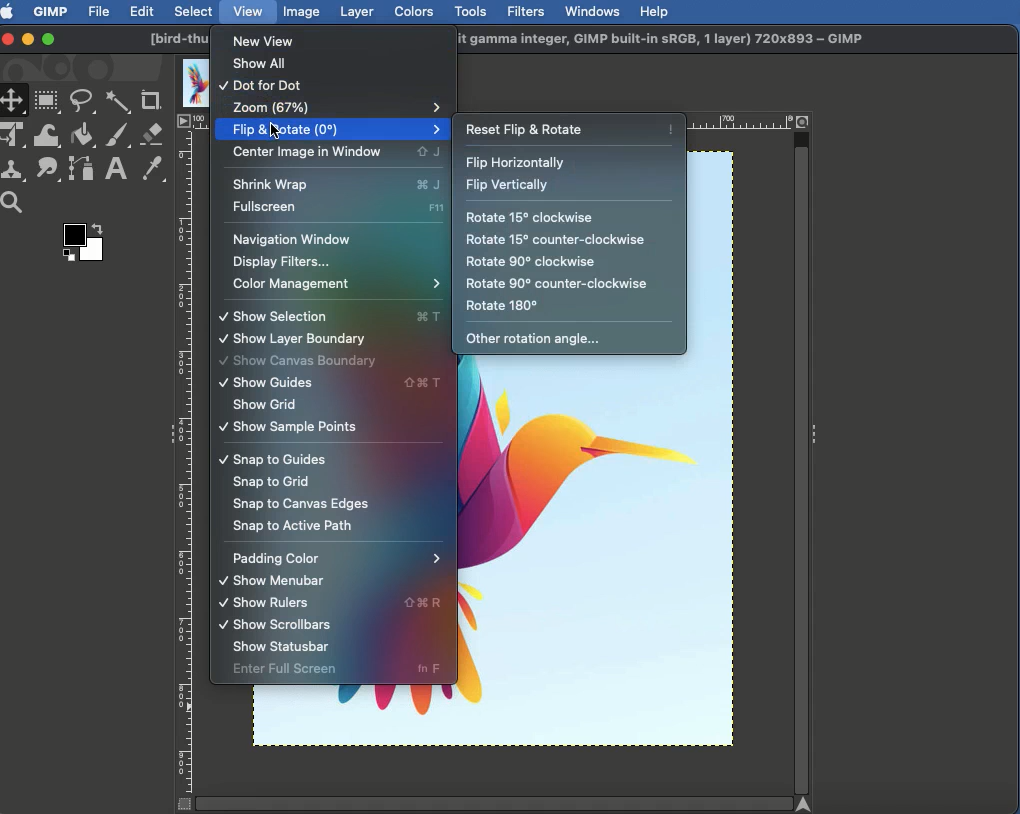 The width and height of the screenshot is (1020, 814). Describe the element at coordinates (151, 170) in the screenshot. I see `Color picker` at that location.